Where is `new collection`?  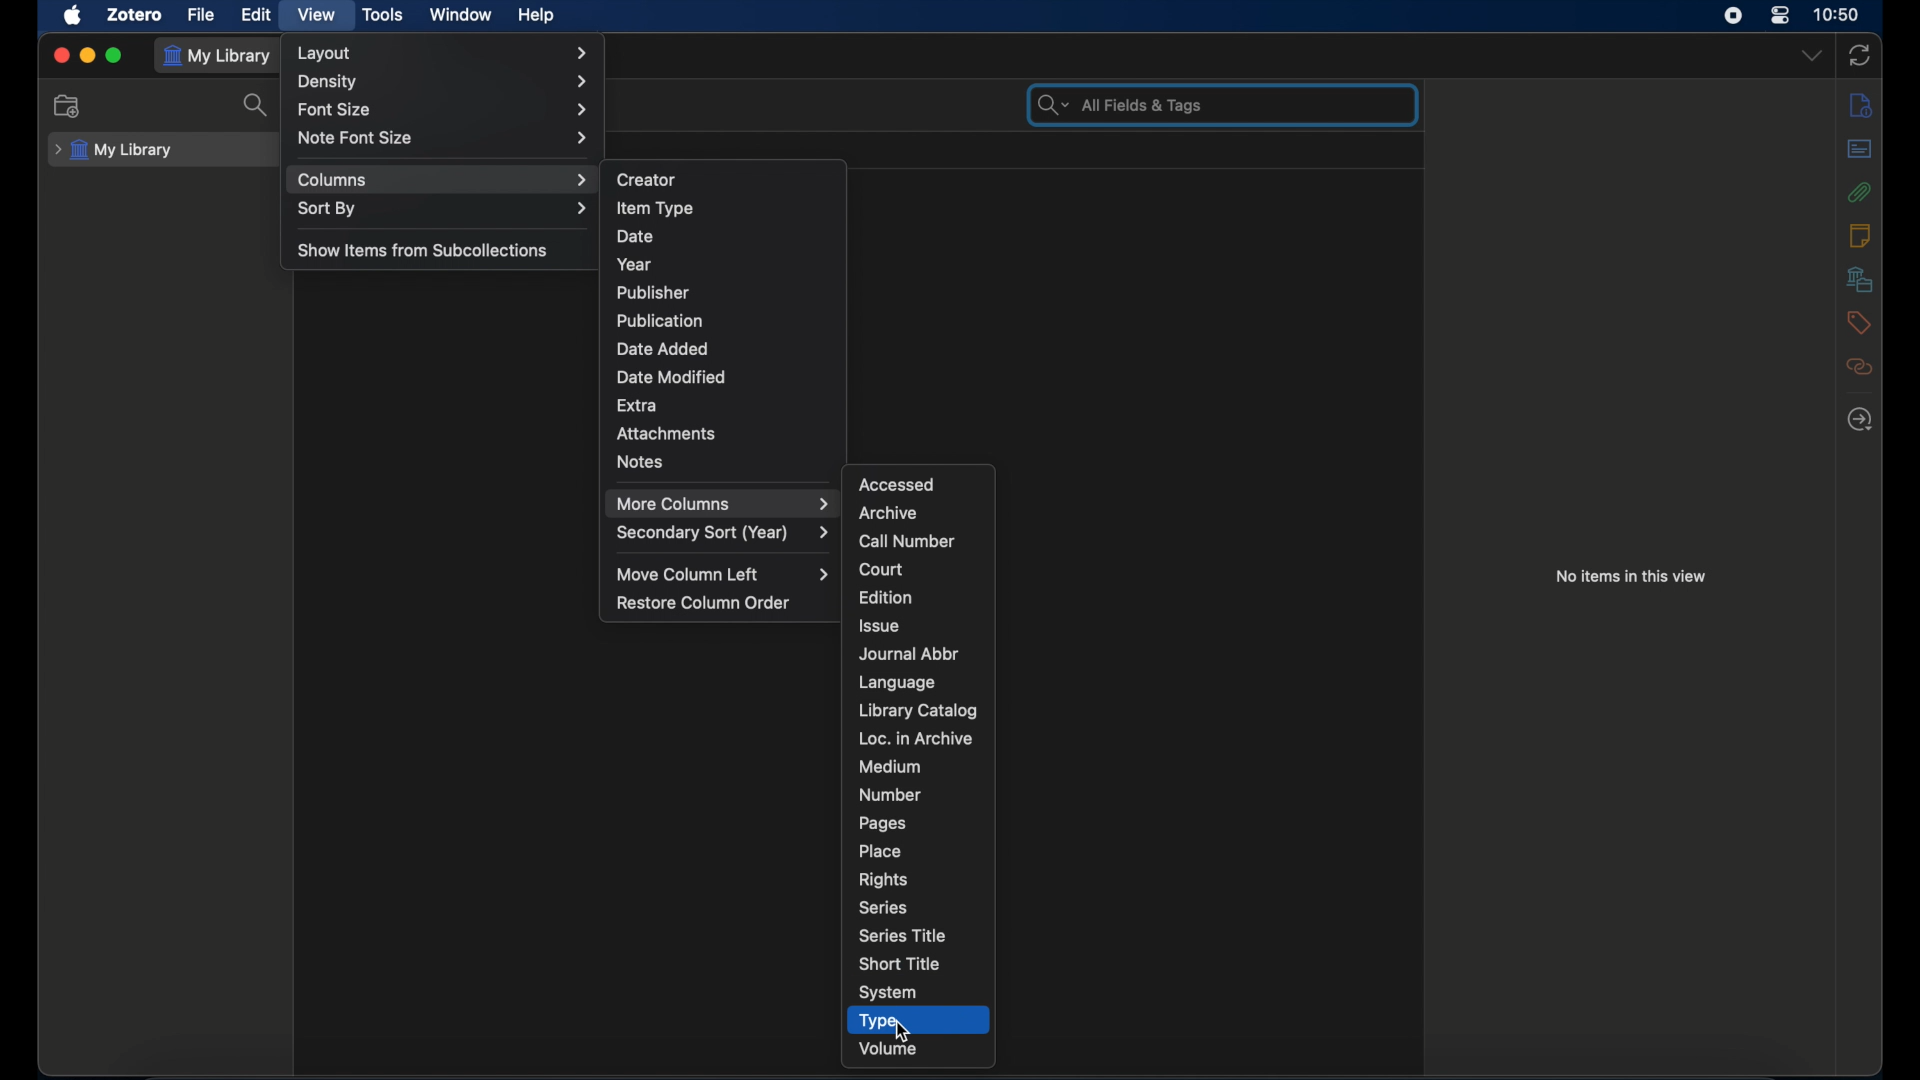
new collection is located at coordinates (68, 106).